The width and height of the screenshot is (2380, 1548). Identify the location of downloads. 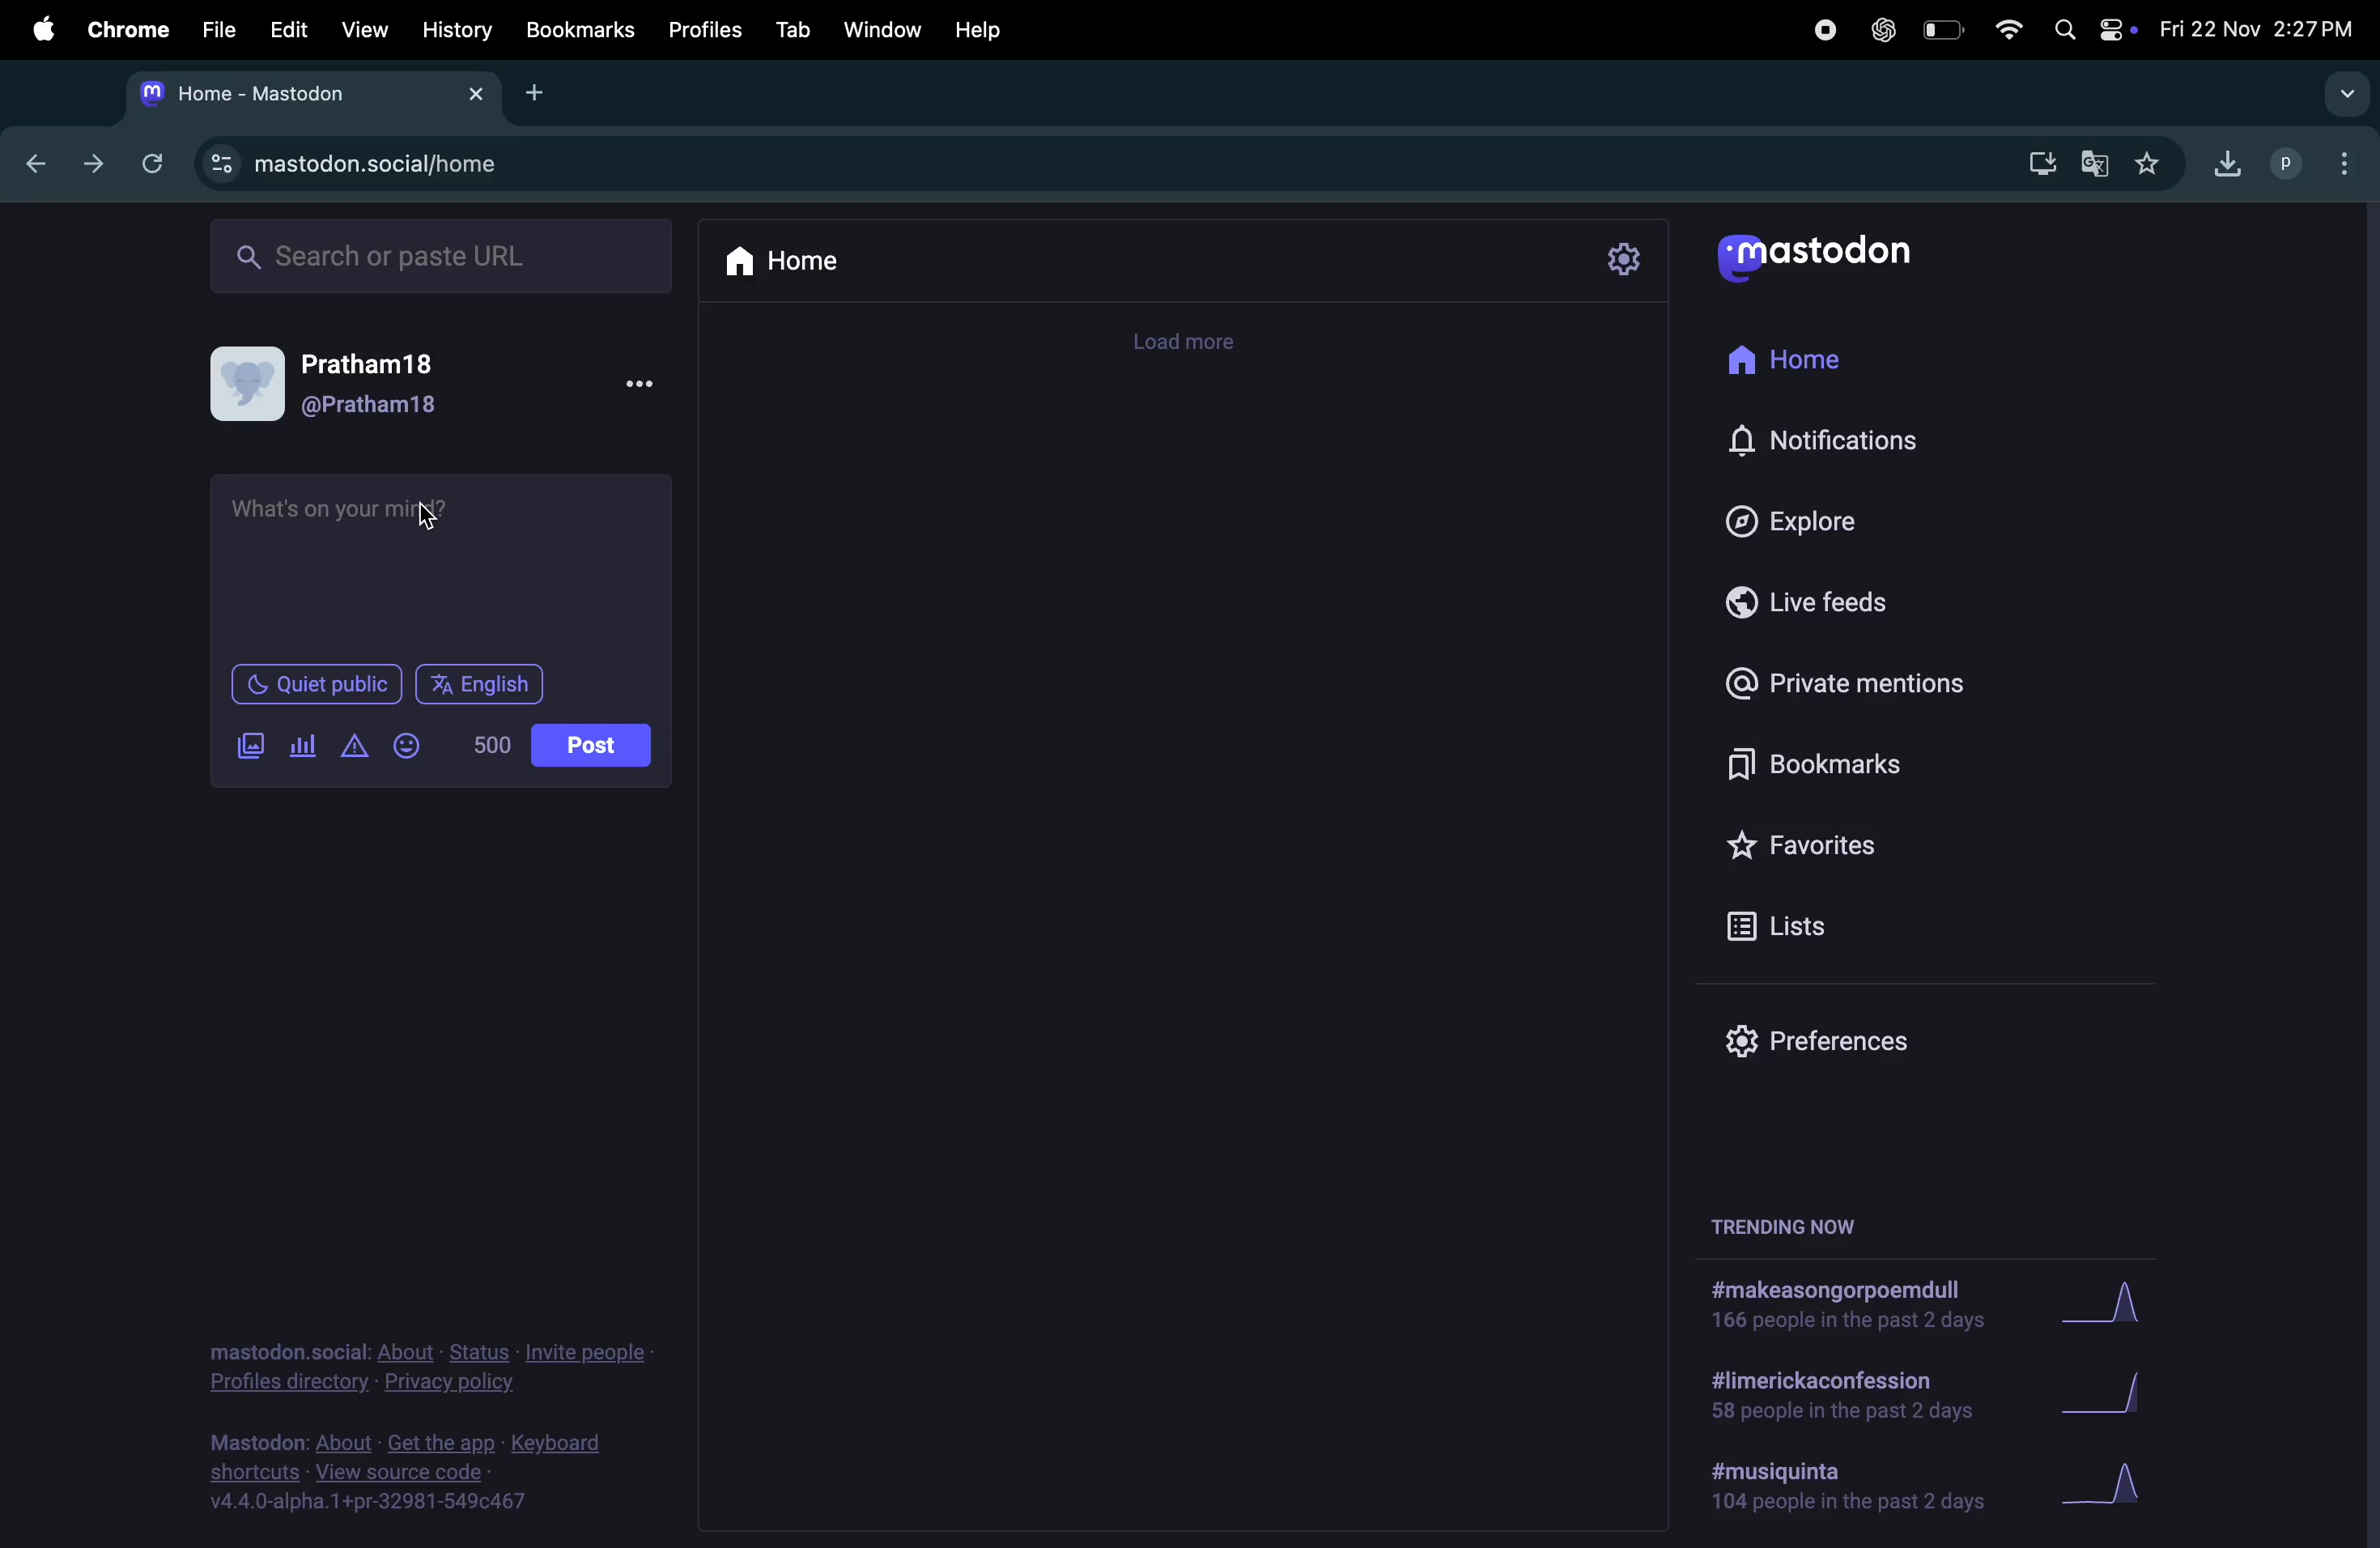
(2227, 160).